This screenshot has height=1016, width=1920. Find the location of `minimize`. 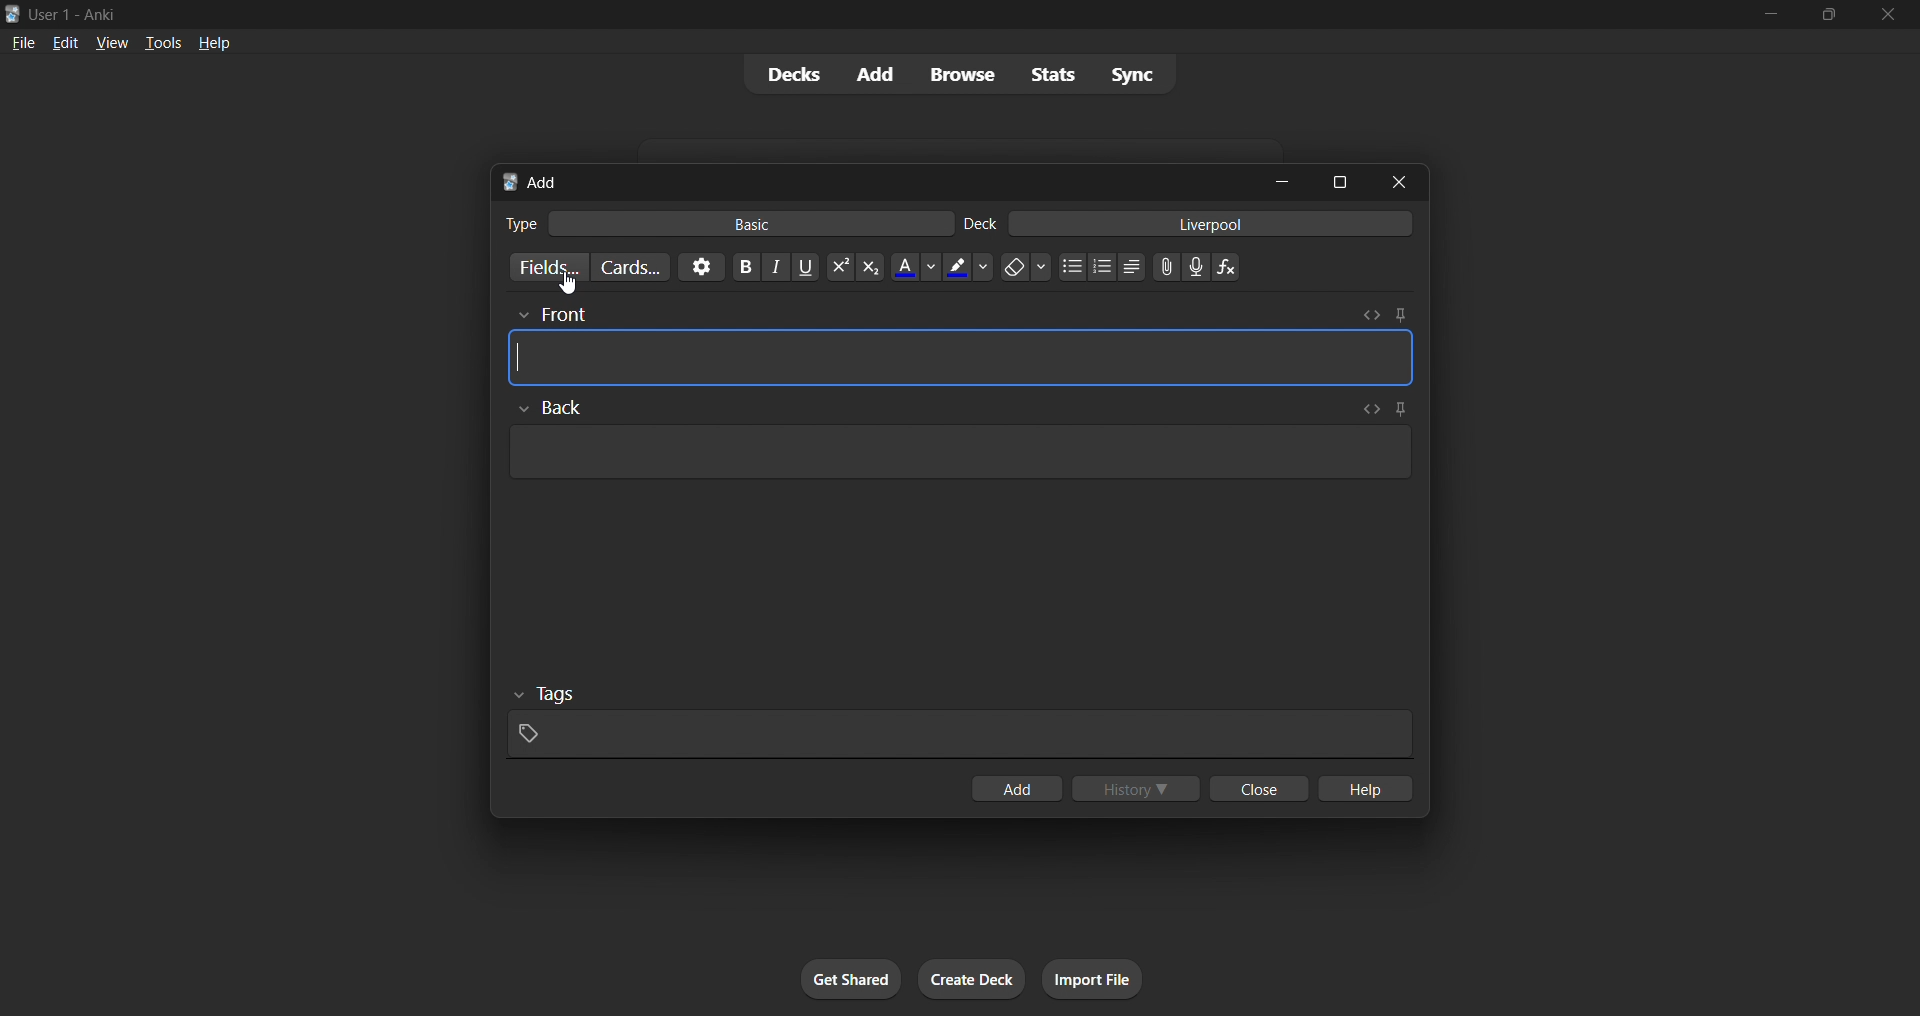

minimize is located at coordinates (1770, 15).